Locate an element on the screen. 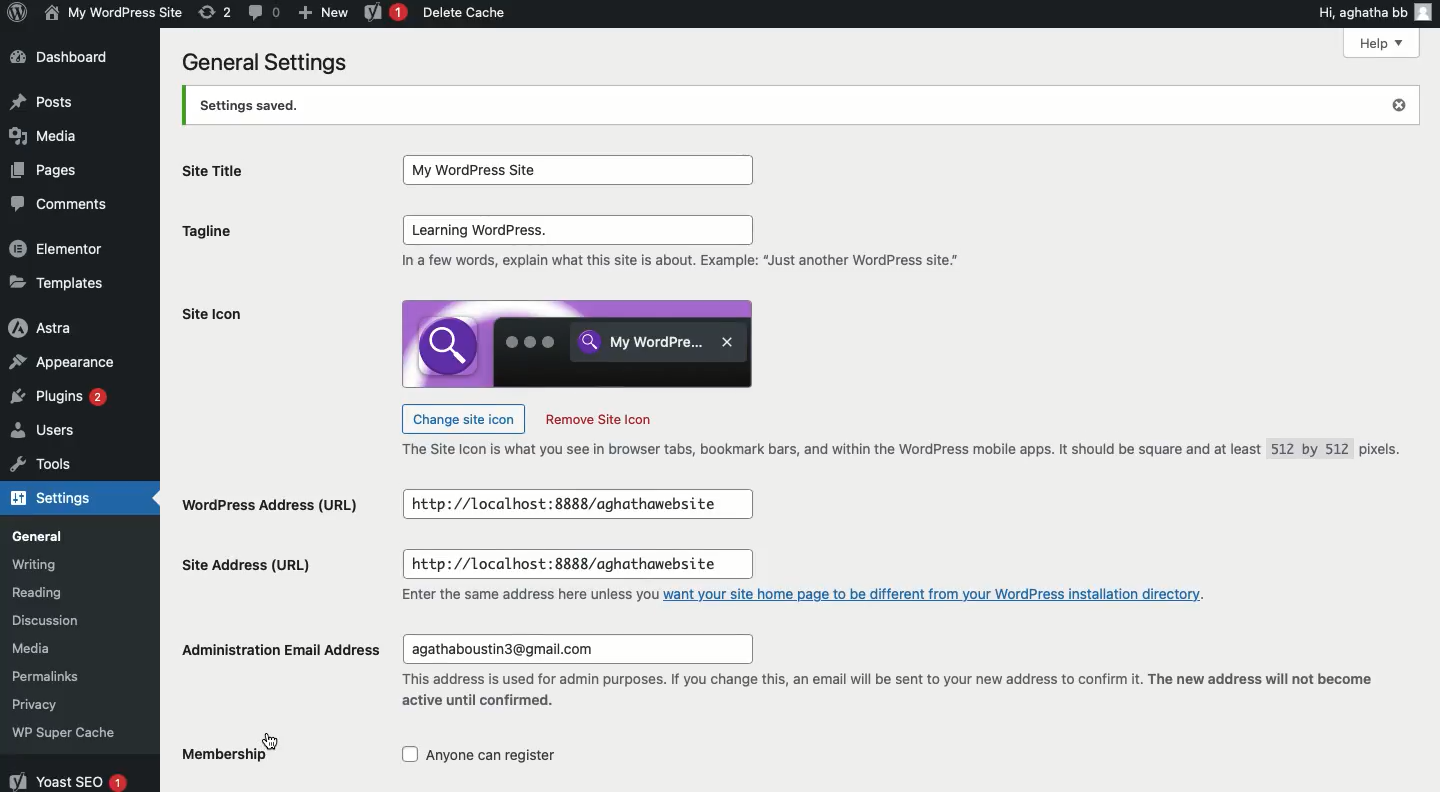 The height and width of the screenshot is (792, 1440). Site title is located at coordinates (221, 177).